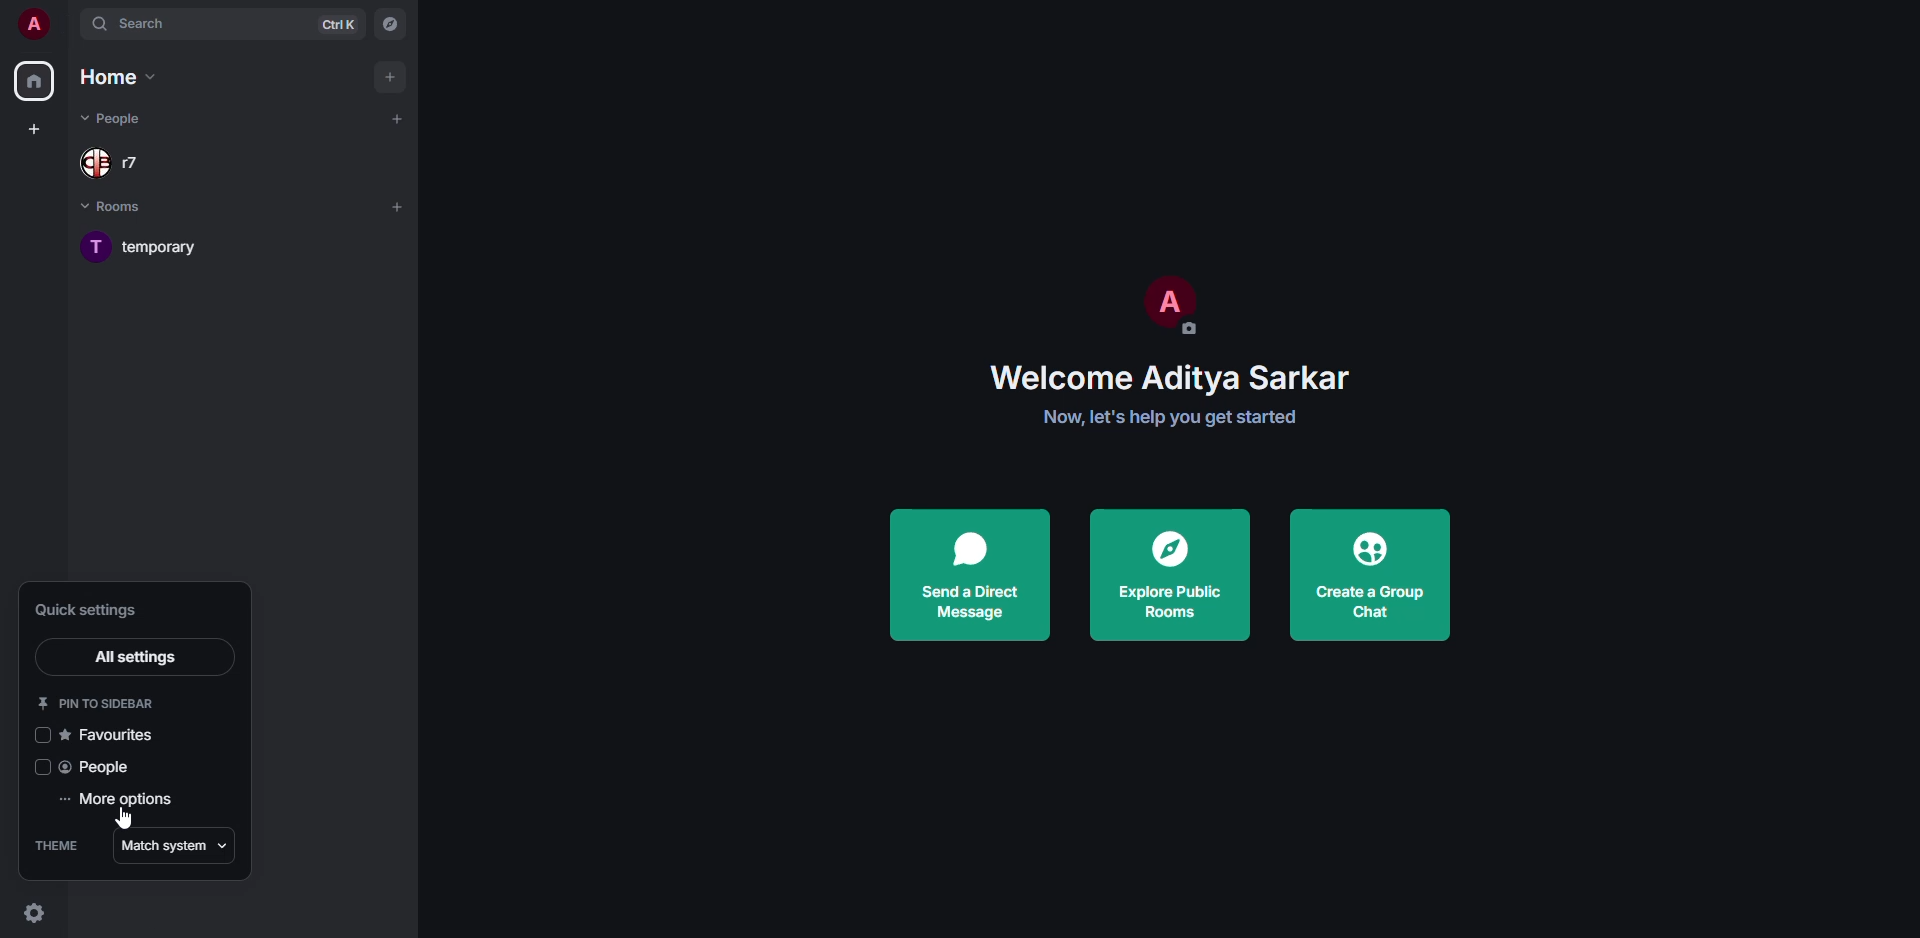 The width and height of the screenshot is (1920, 938). What do you see at coordinates (168, 845) in the screenshot?
I see `match system` at bounding box center [168, 845].